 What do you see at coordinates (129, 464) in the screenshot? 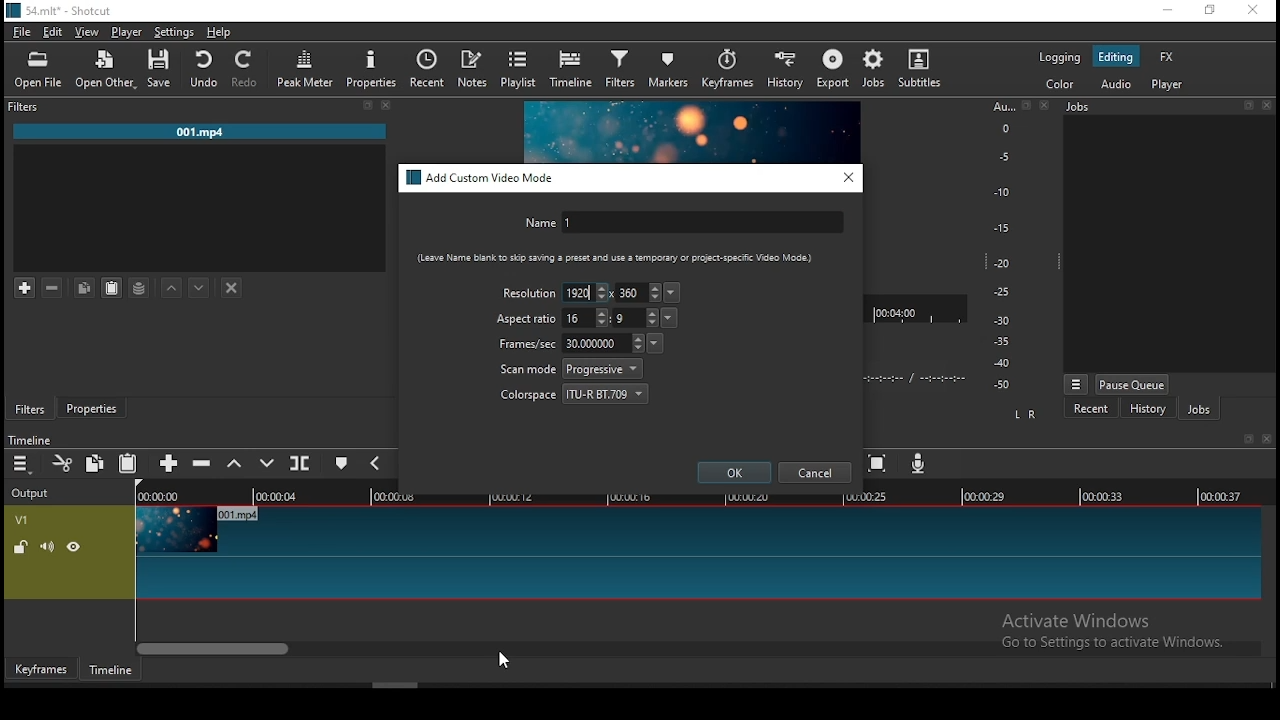
I see `paste` at bounding box center [129, 464].